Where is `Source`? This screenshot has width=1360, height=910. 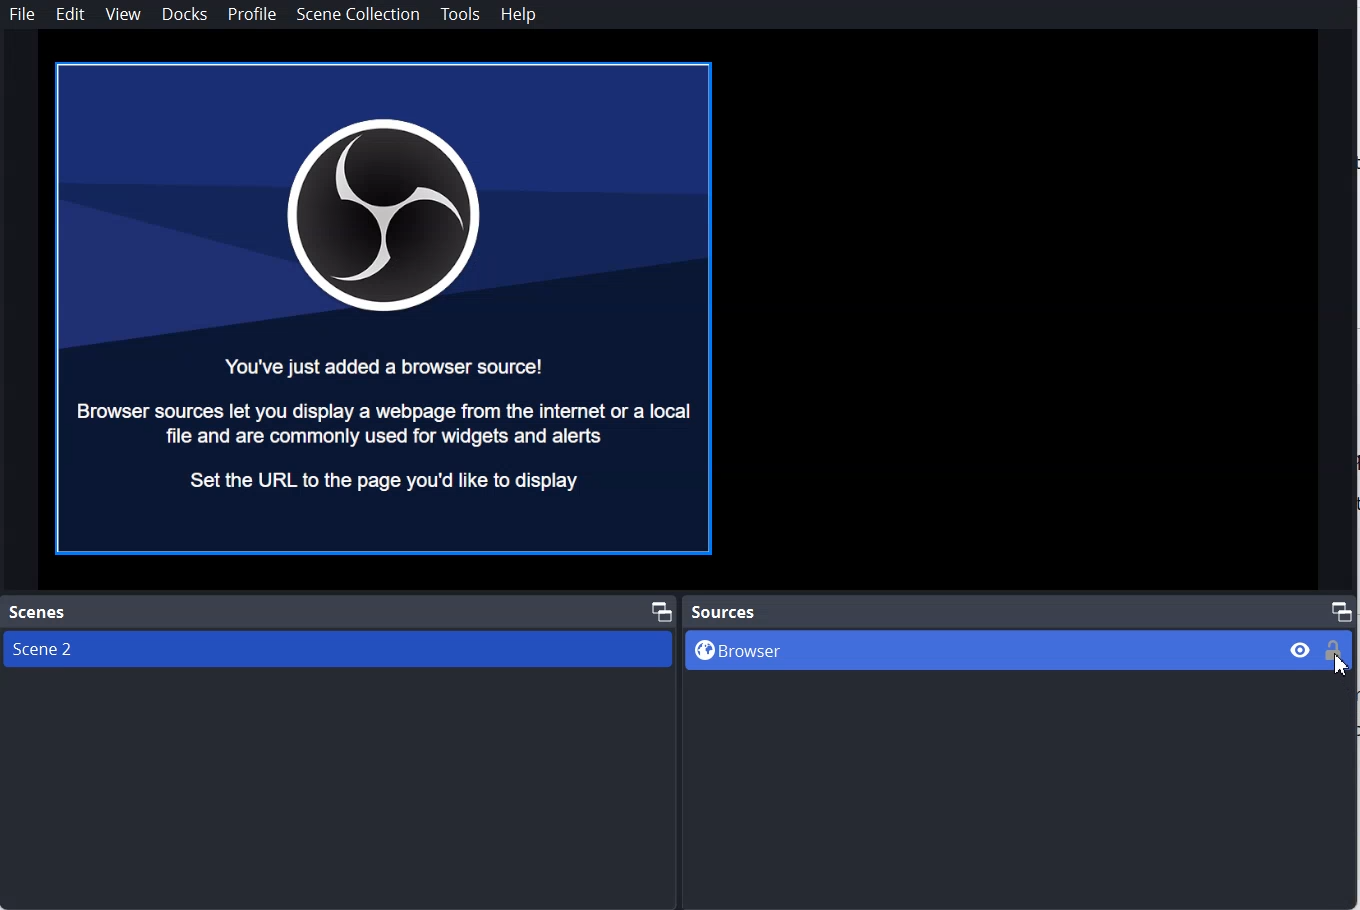 Source is located at coordinates (726, 610).